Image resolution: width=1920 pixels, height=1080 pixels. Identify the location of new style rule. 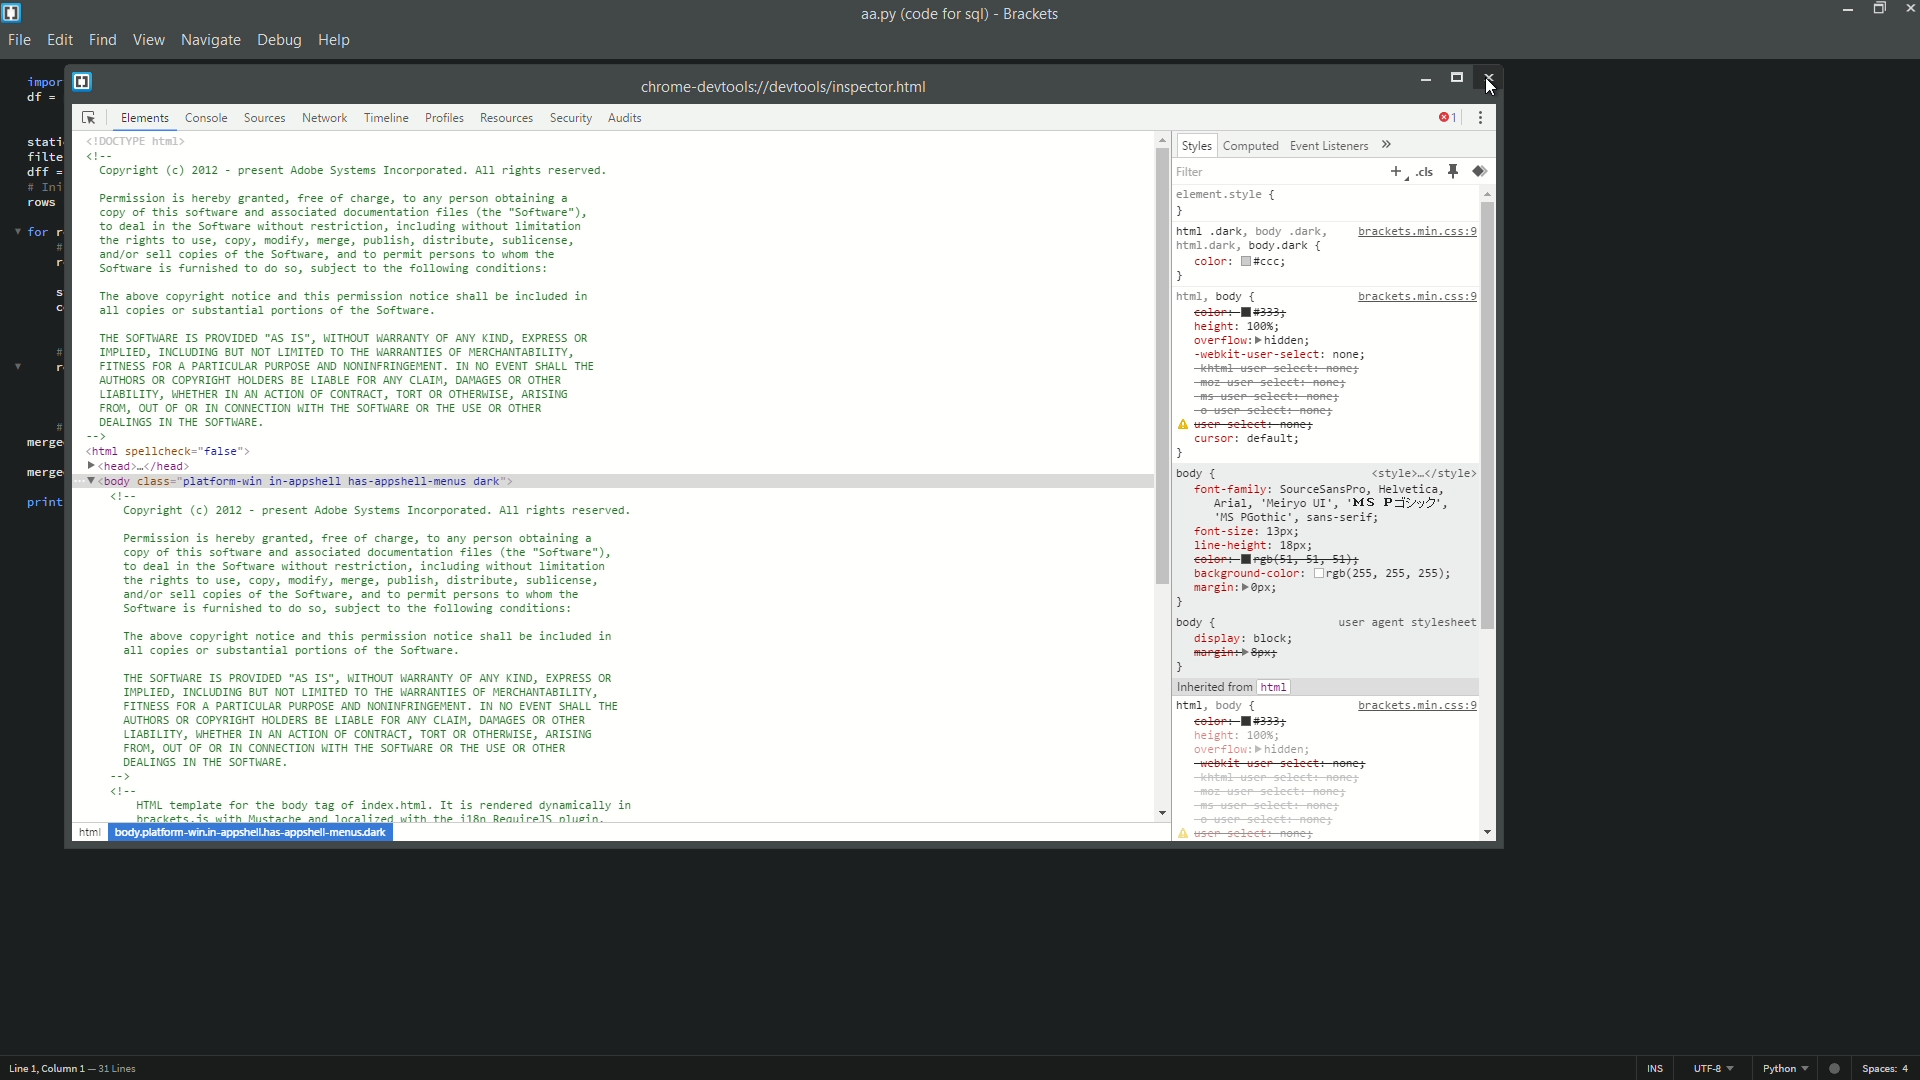
(1395, 171).